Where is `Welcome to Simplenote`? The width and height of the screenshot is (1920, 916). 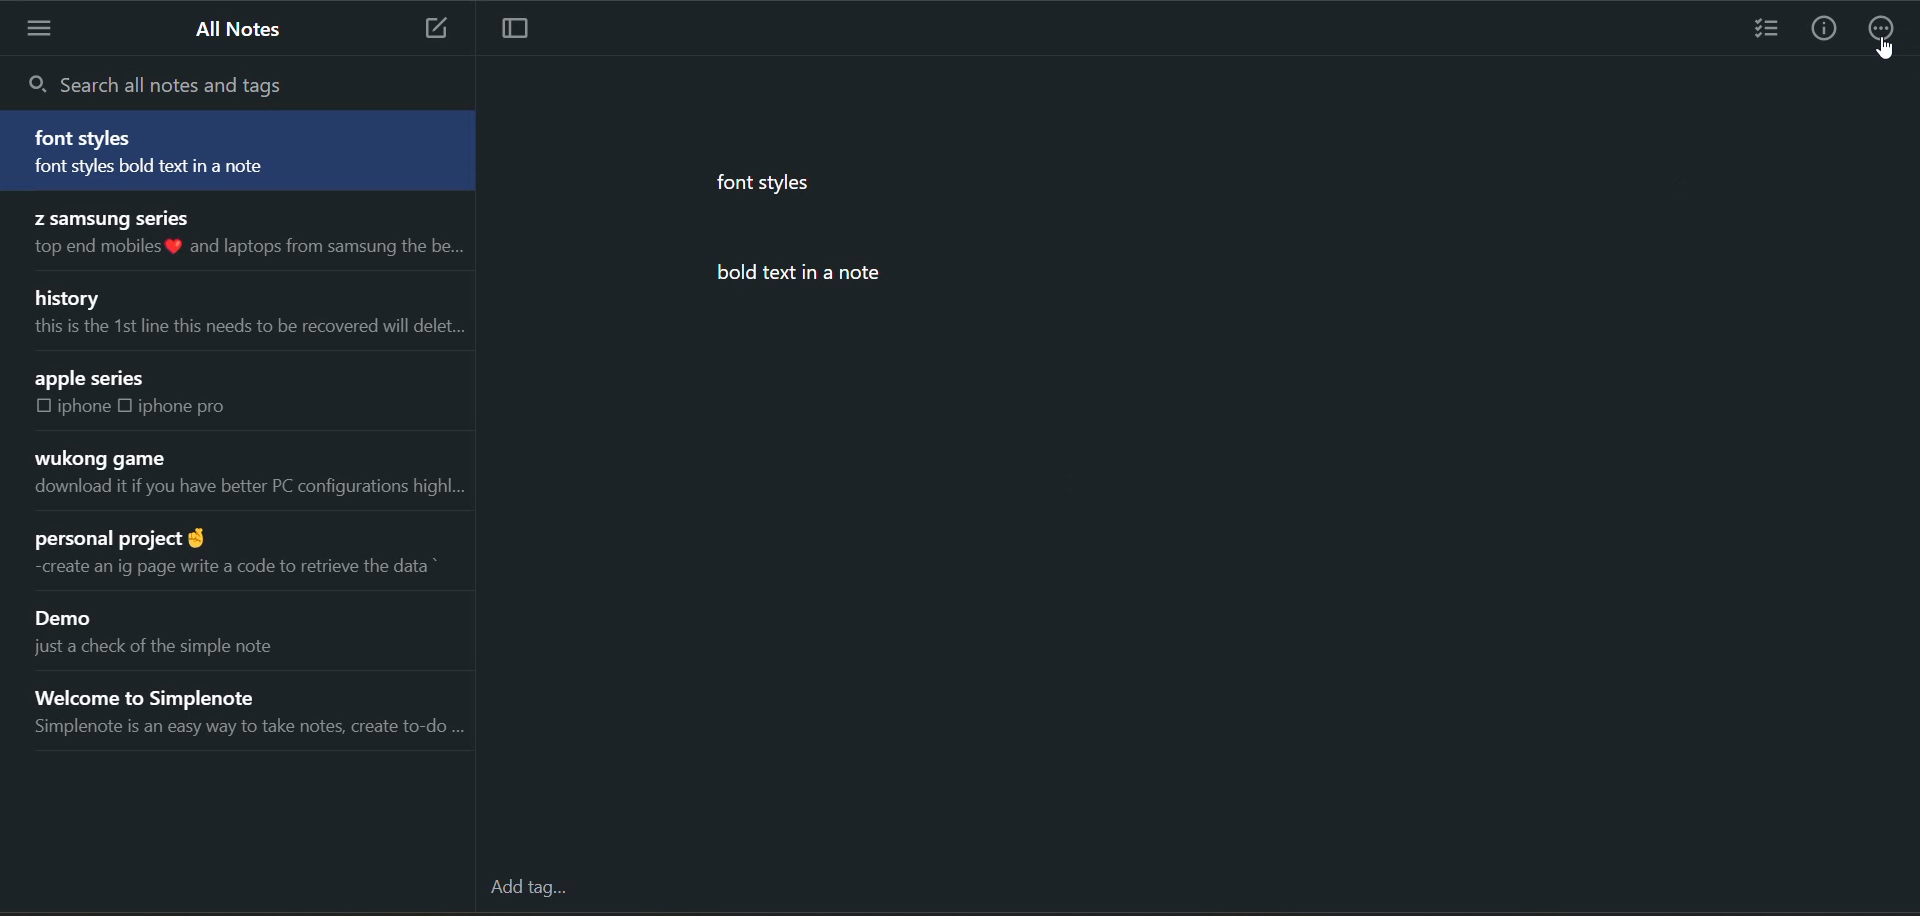 Welcome to Simplenote is located at coordinates (175, 693).